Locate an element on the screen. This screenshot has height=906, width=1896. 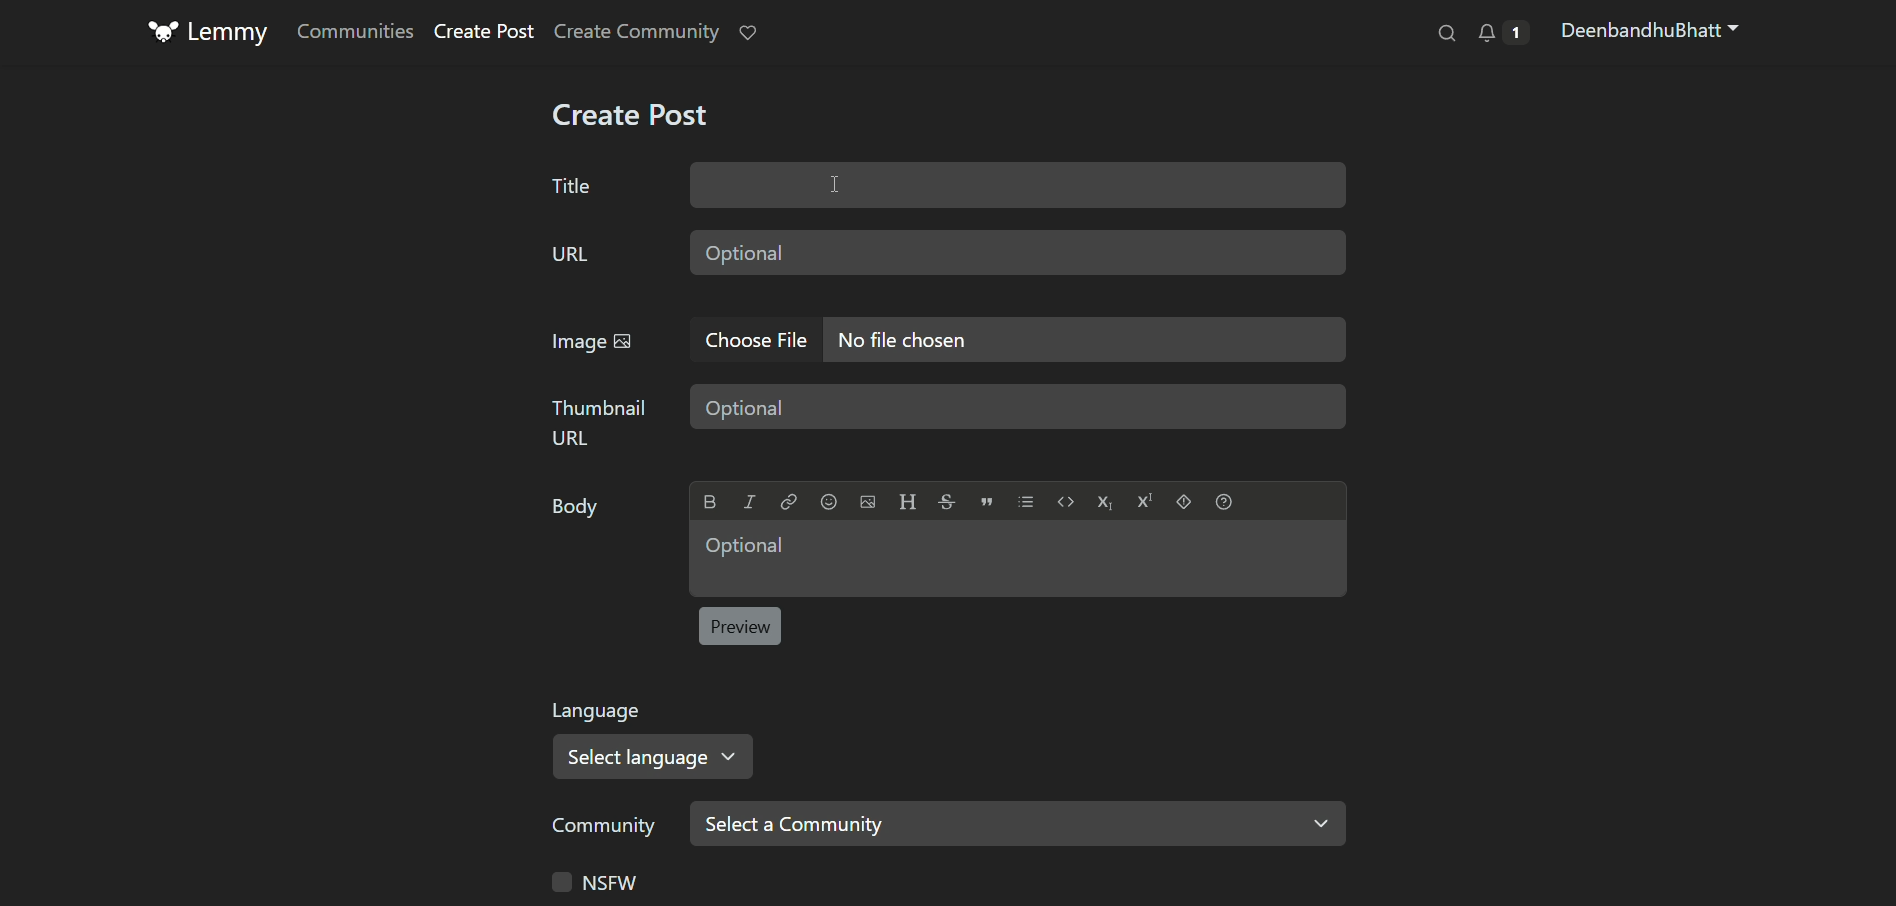
Code is located at coordinates (1066, 502).